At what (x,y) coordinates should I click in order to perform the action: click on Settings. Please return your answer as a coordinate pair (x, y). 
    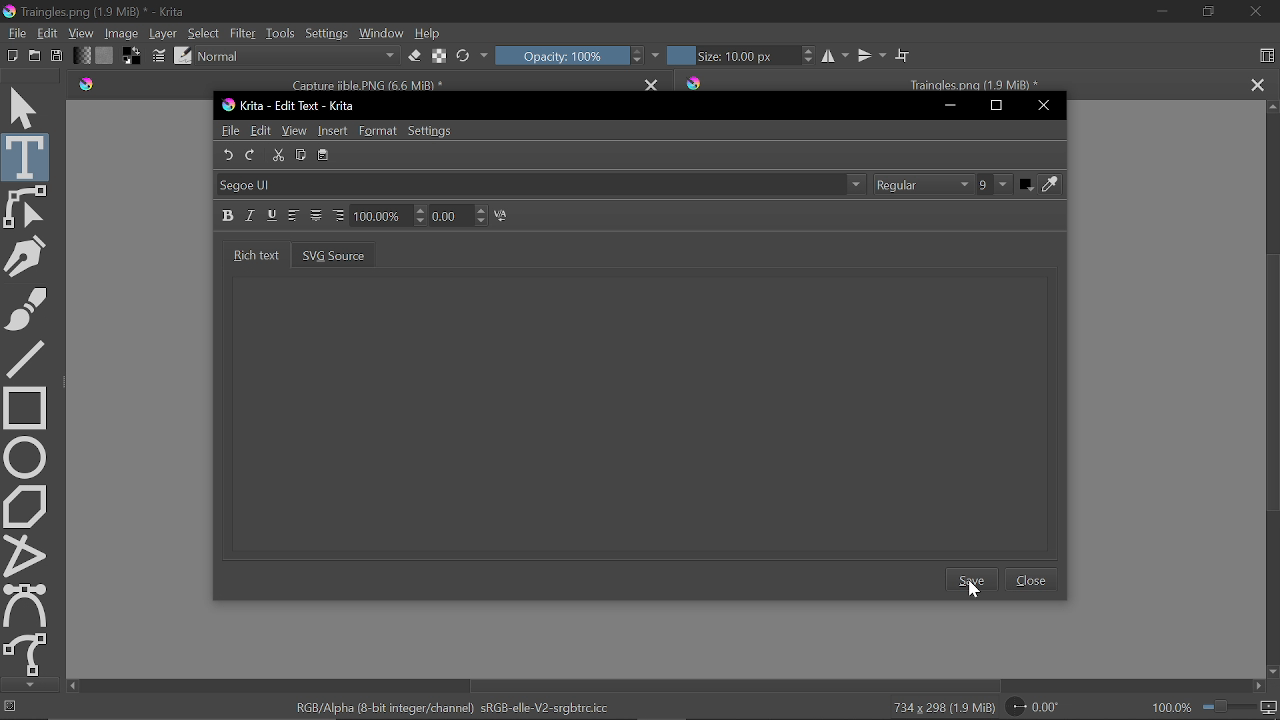
    Looking at the image, I should click on (326, 33).